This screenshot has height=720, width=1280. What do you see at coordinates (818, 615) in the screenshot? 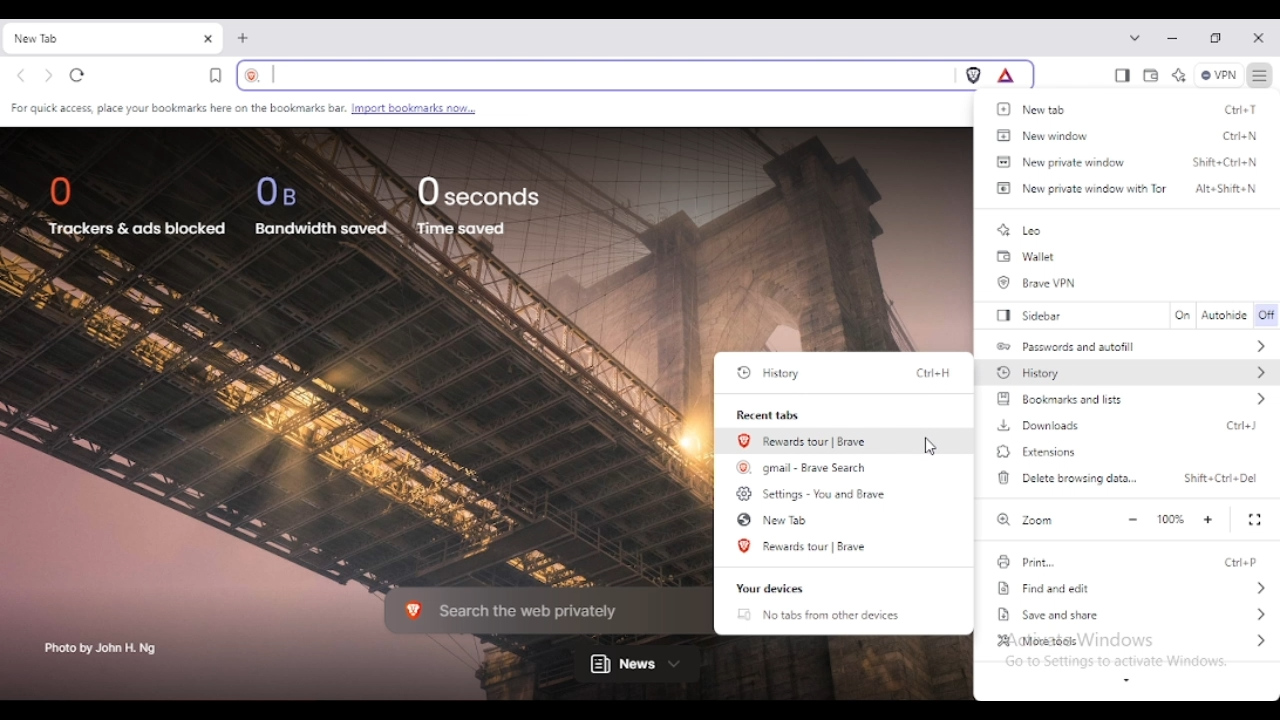
I see `no tabs from other devices` at bounding box center [818, 615].